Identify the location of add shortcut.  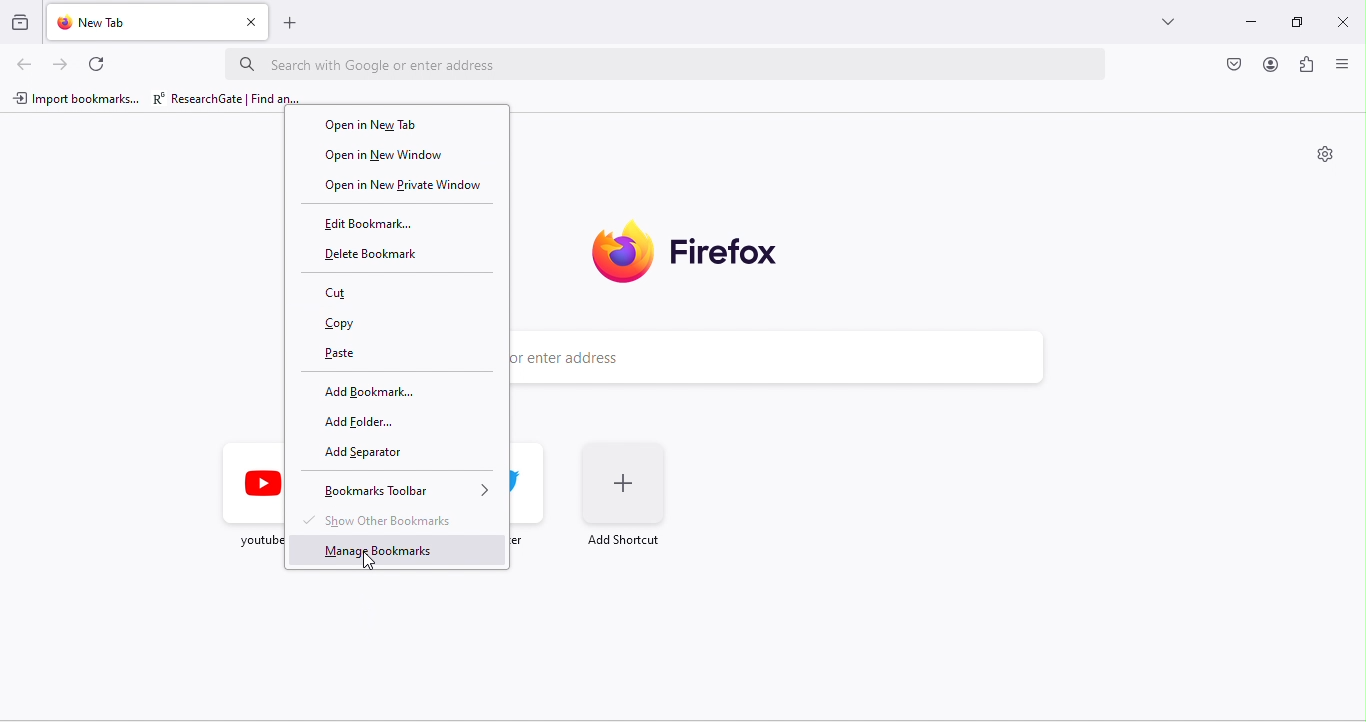
(626, 494).